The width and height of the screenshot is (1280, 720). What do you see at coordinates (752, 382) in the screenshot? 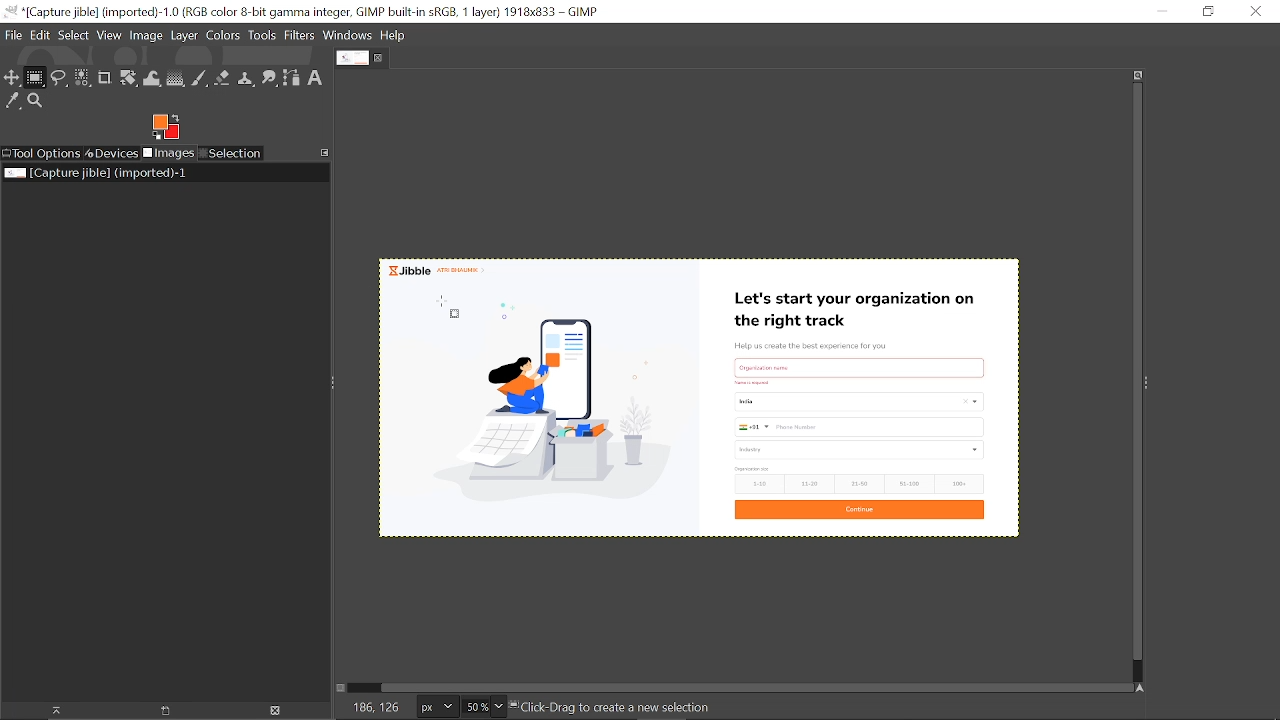
I see `` at bounding box center [752, 382].